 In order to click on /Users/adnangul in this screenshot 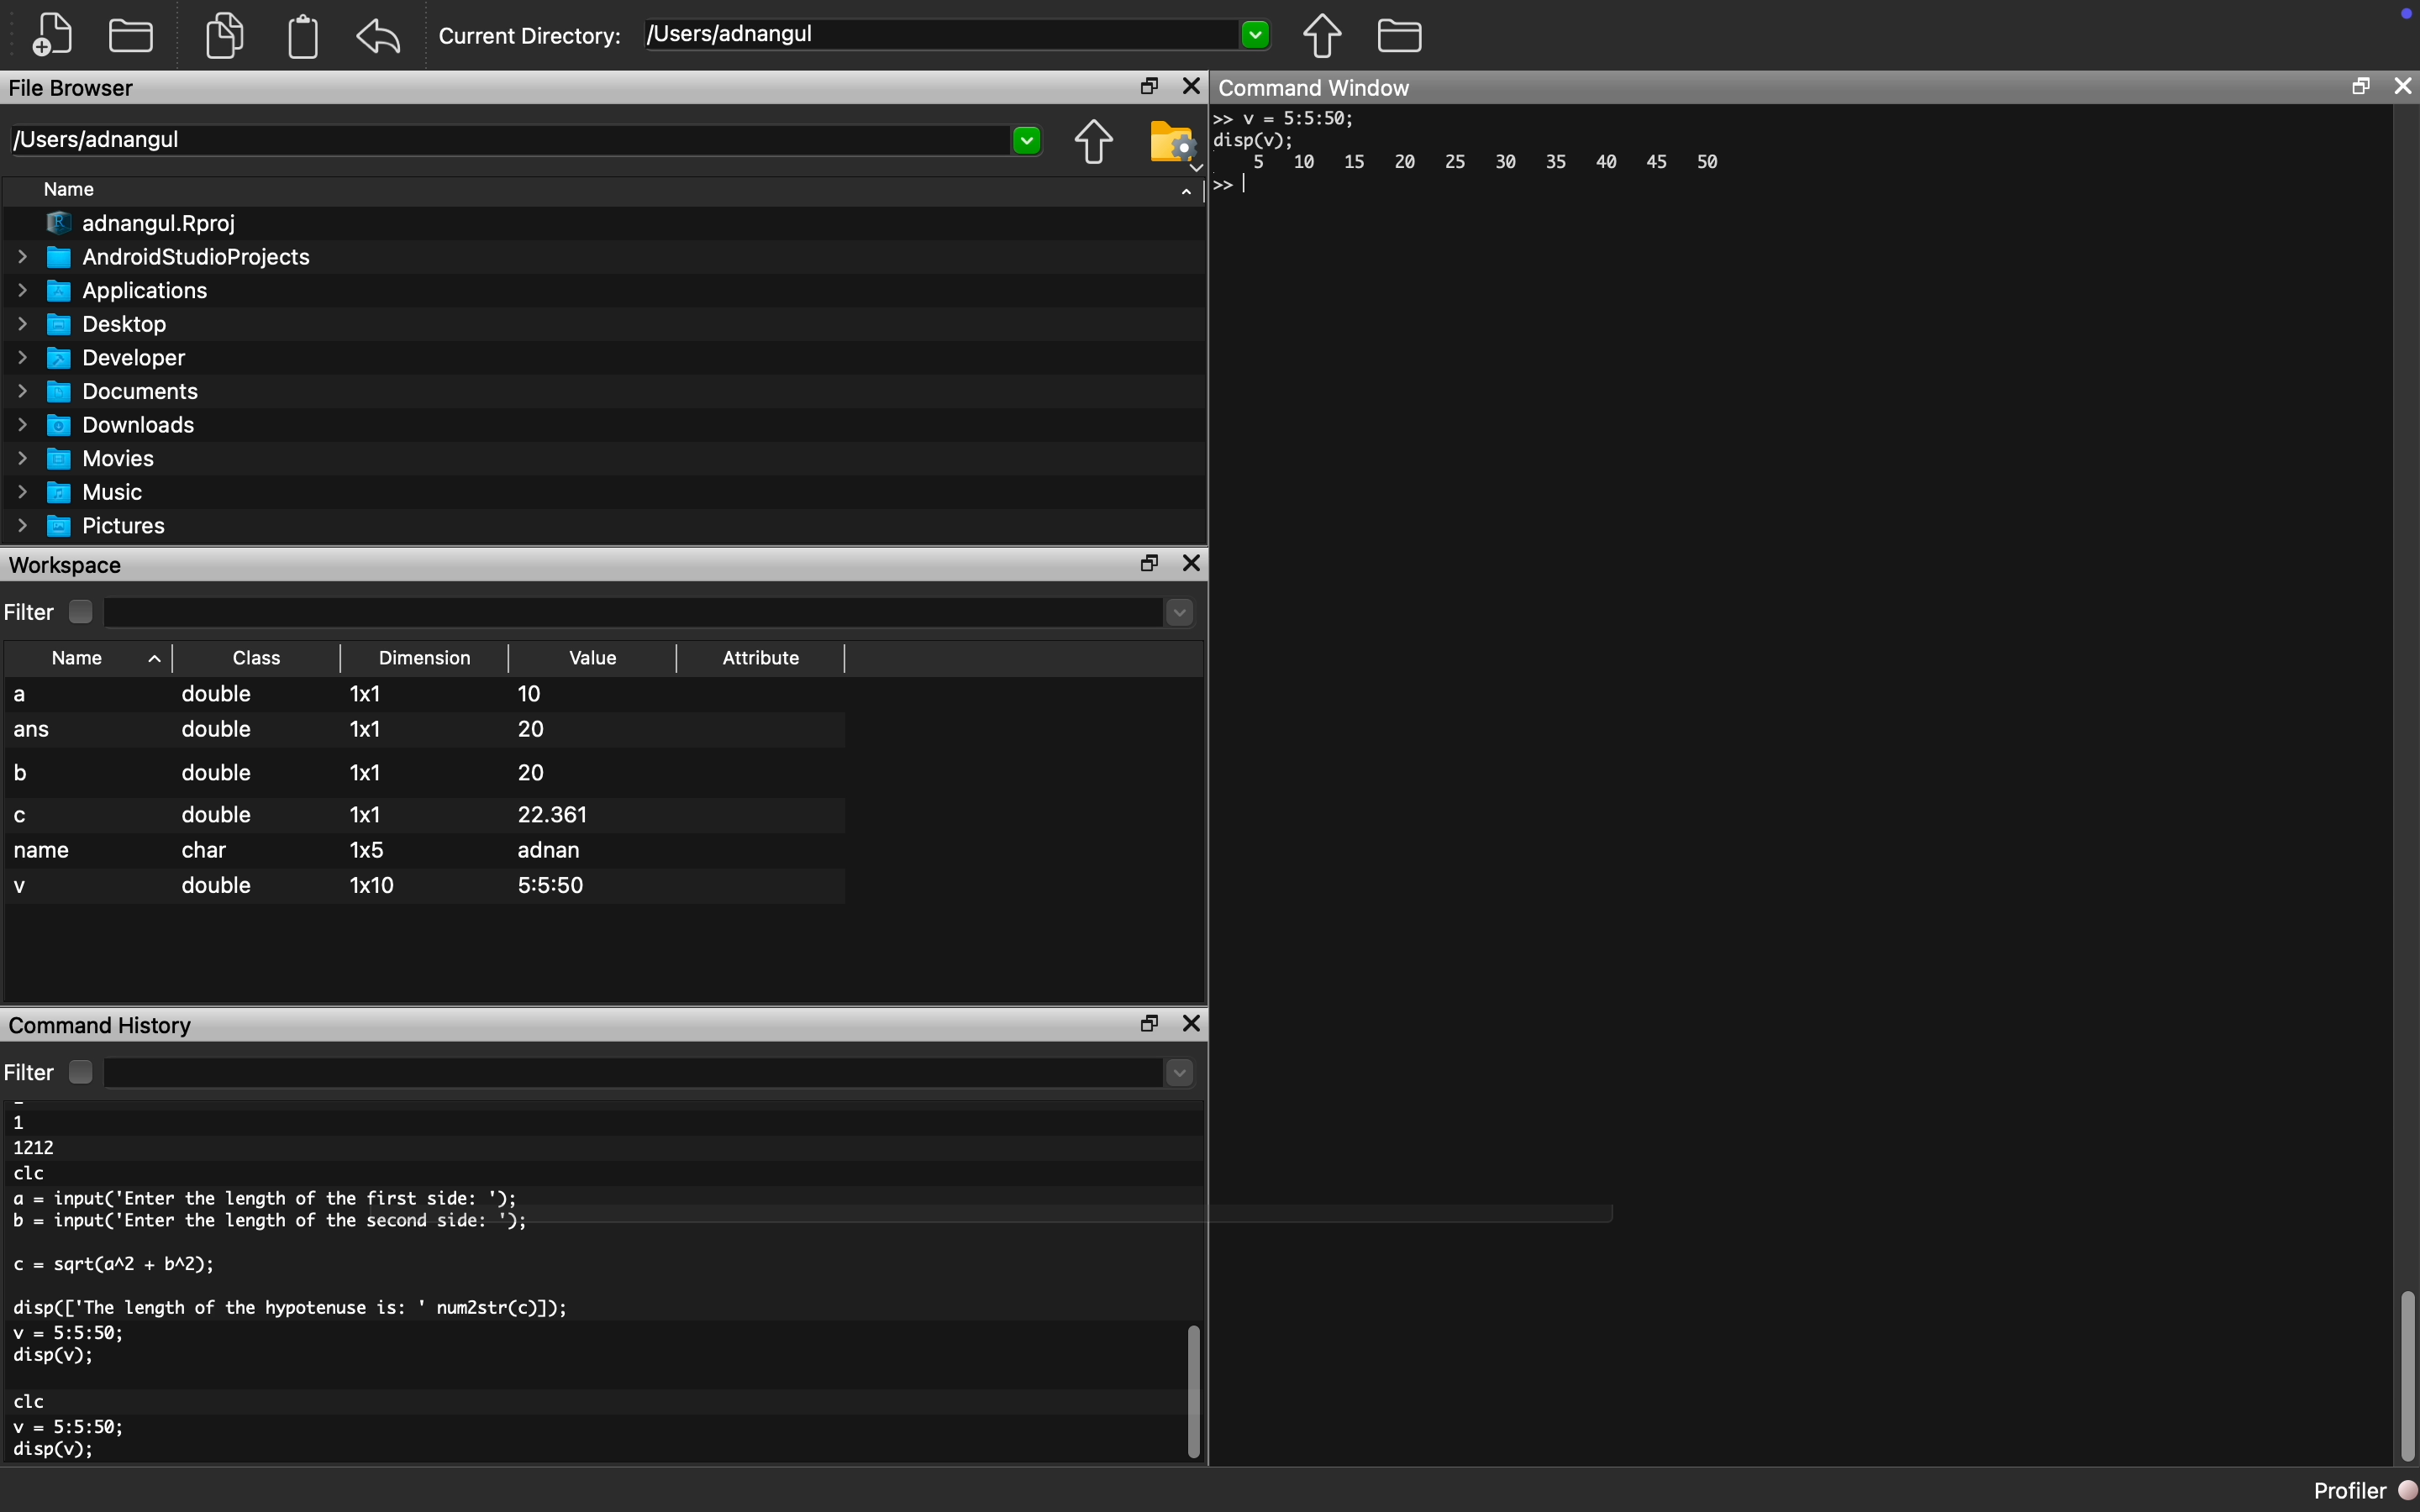, I will do `click(728, 34)`.